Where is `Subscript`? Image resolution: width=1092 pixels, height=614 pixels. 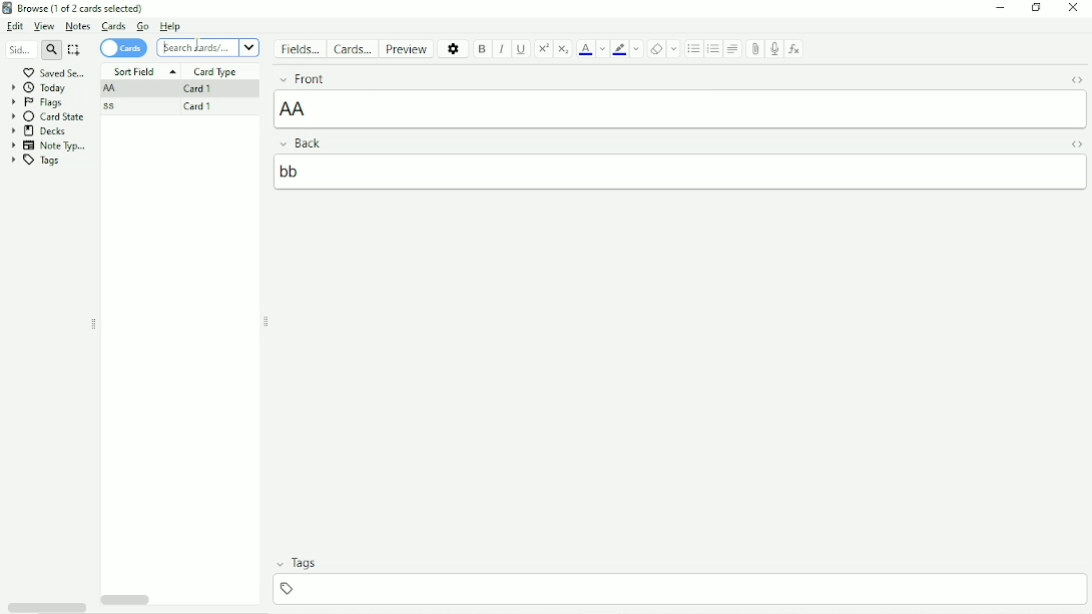 Subscript is located at coordinates (564, 49).